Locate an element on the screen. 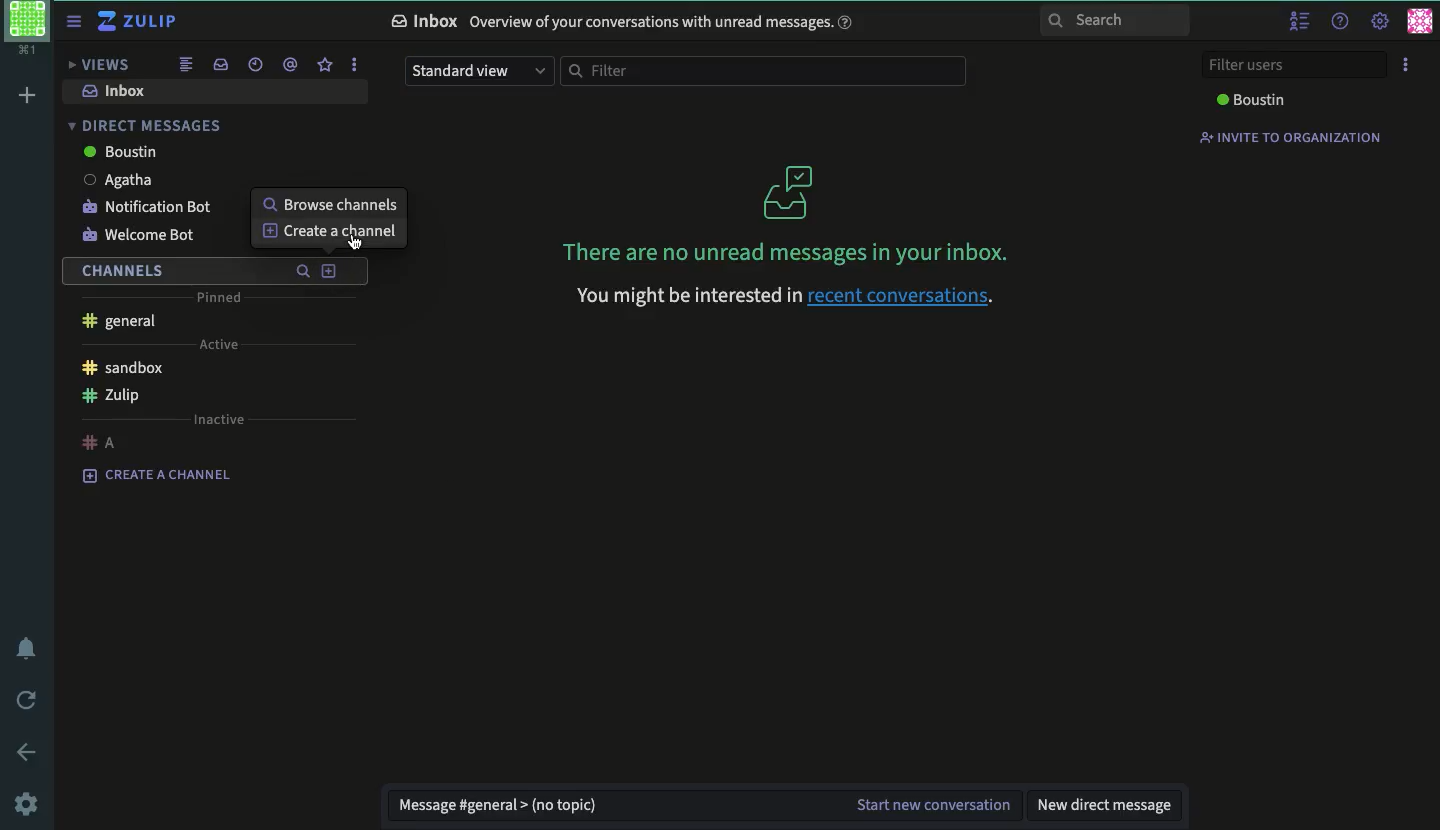  Agatha is located at coordinates (112, 180).